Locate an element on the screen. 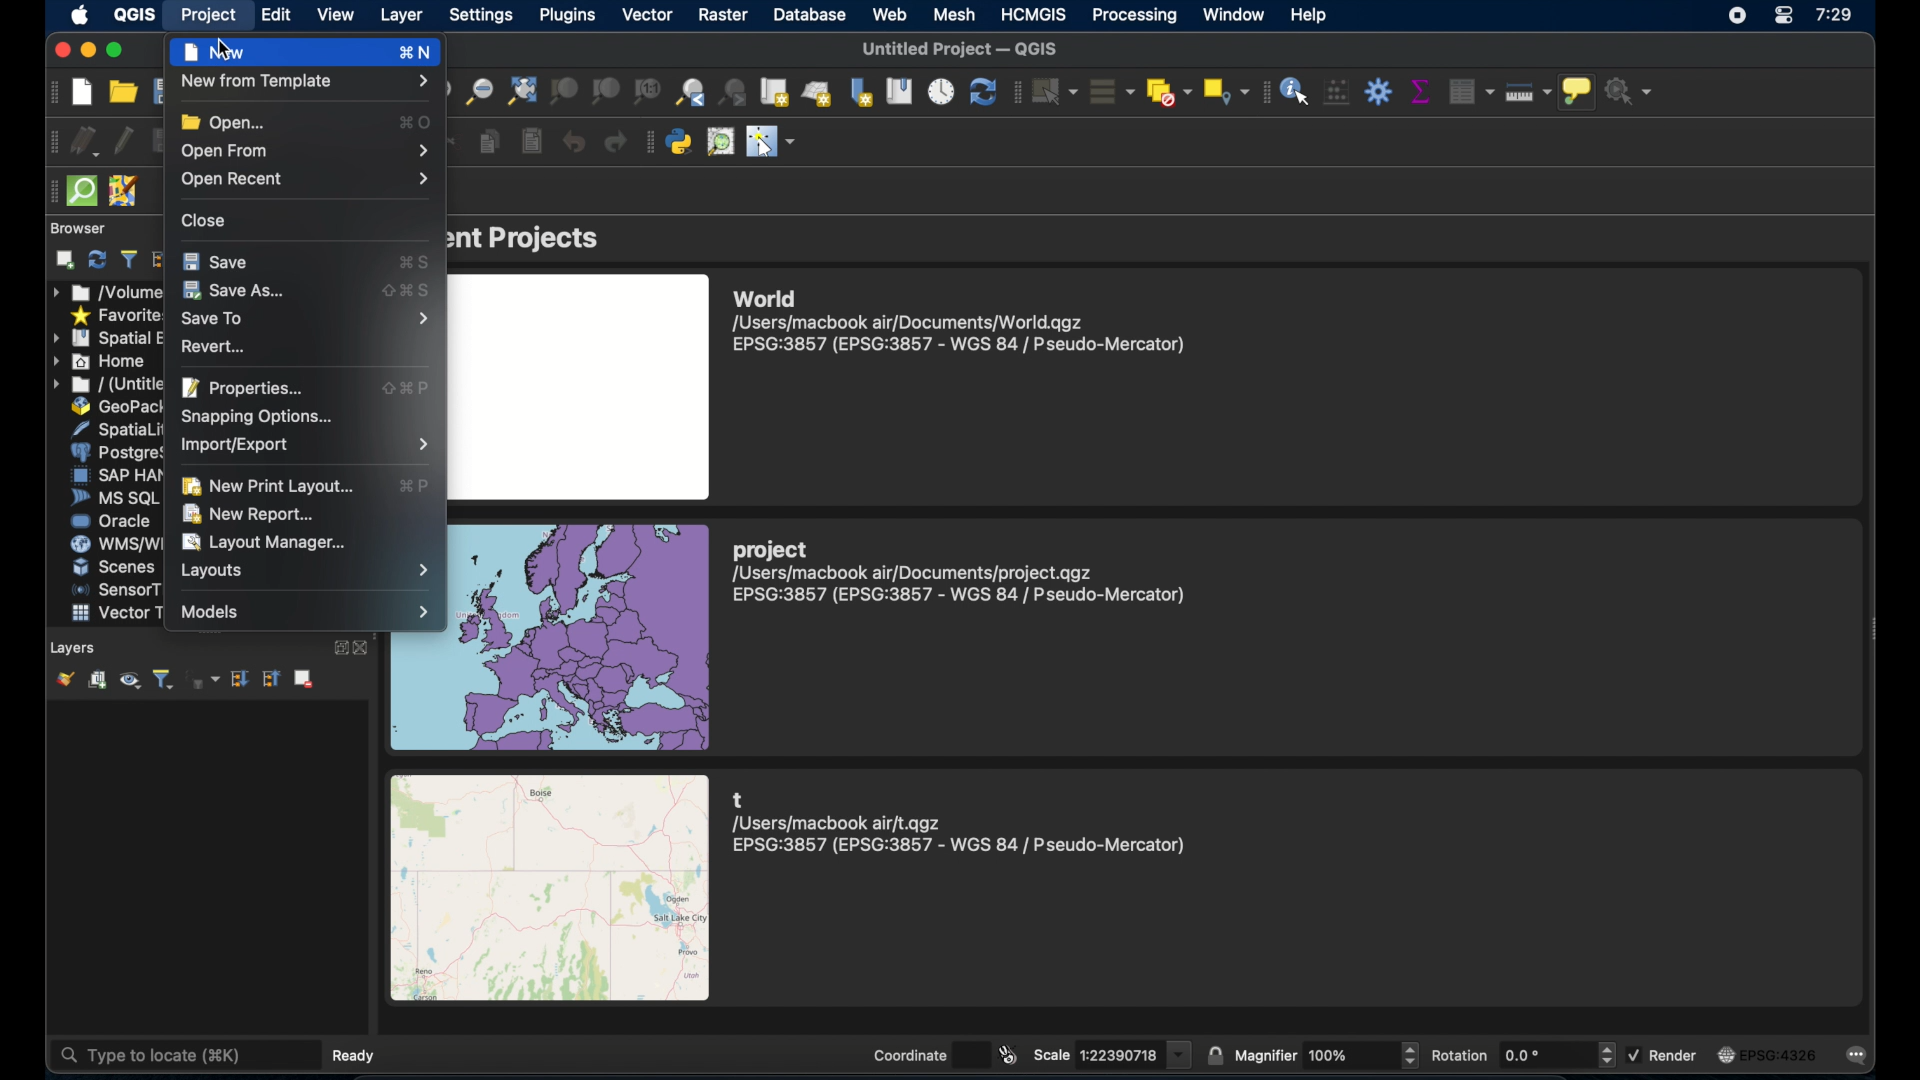  filter browser is located at coordinates (128, 259).